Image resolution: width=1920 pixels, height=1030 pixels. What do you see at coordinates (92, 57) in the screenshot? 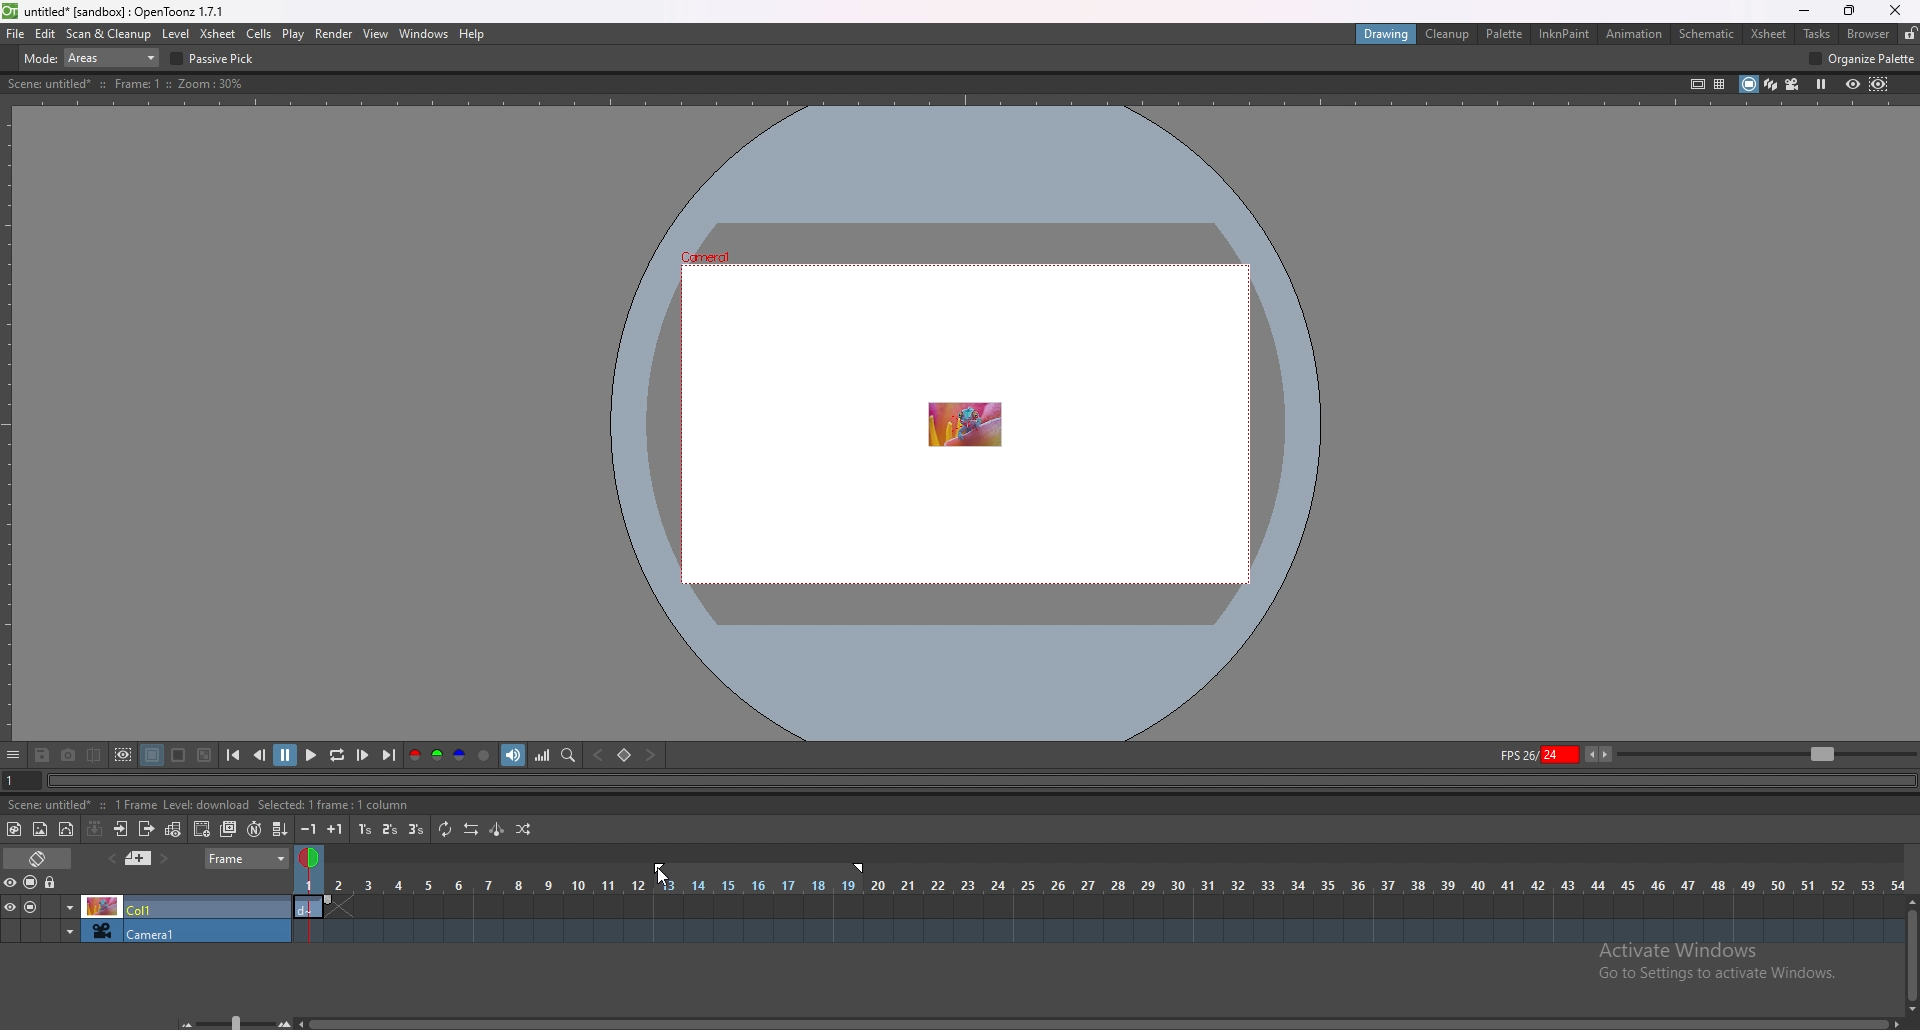
I see `mode` at bounding box center [92, 57].